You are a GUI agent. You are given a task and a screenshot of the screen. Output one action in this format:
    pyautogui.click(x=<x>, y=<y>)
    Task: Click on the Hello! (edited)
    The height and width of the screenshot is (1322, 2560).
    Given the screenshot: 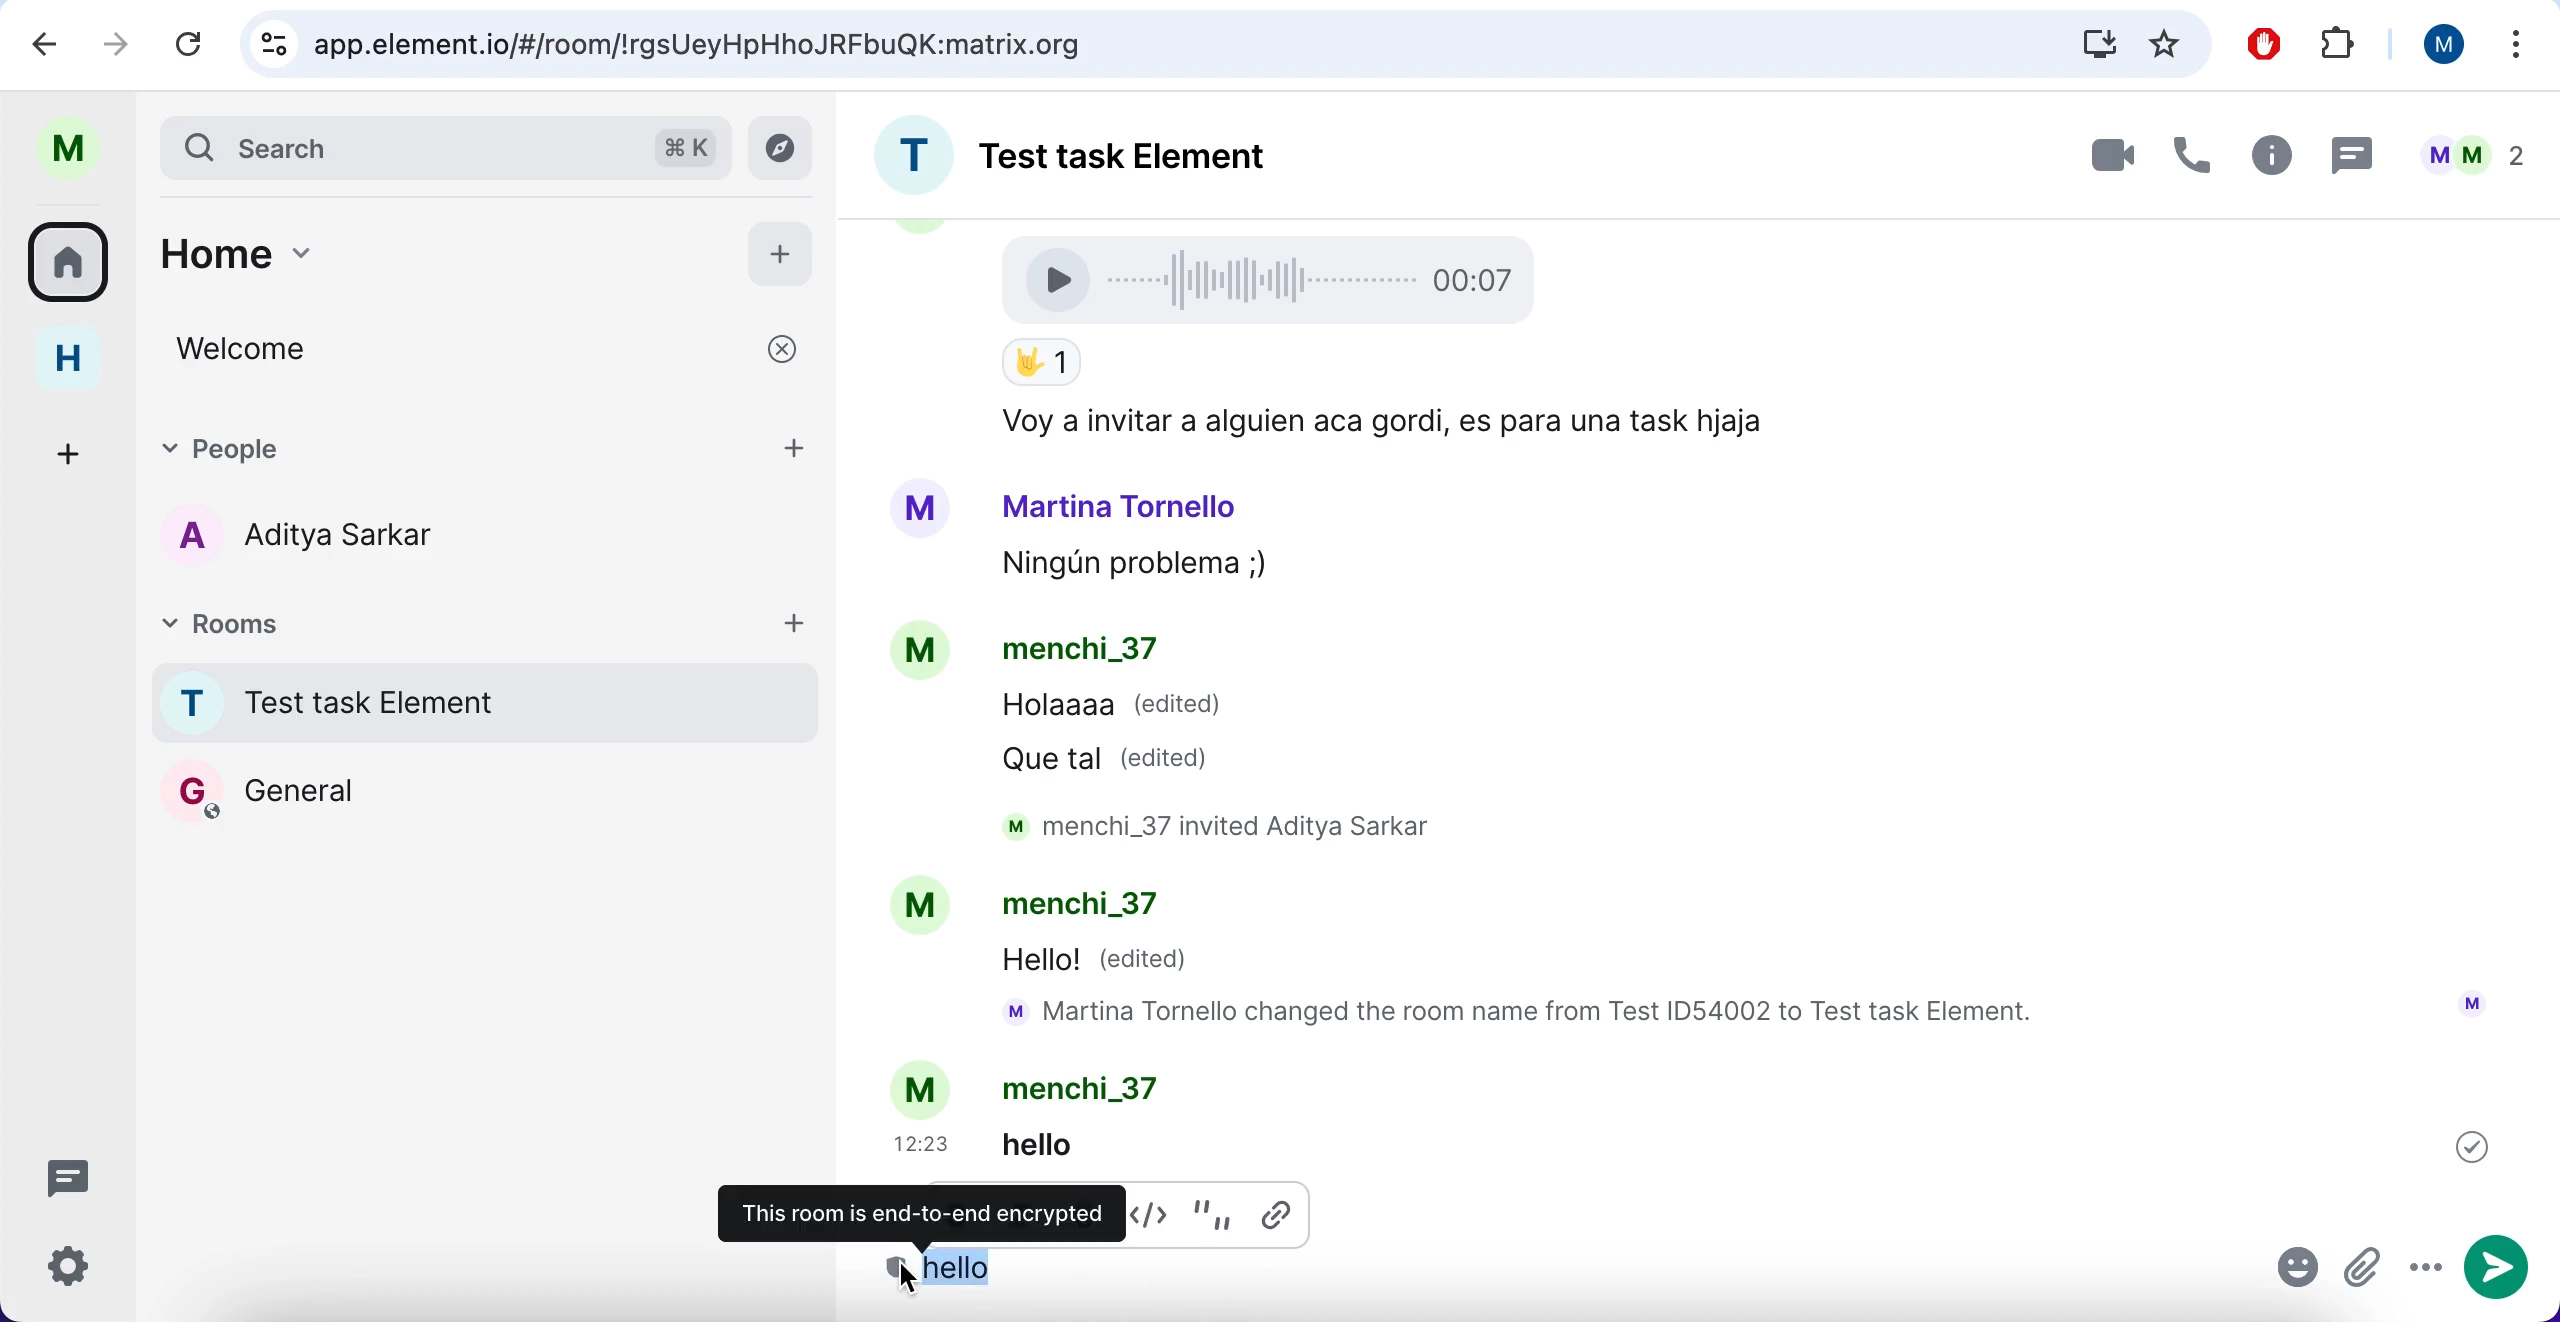 What is the action you would take?
    pyautogui.click(x=1099, y=962)
    